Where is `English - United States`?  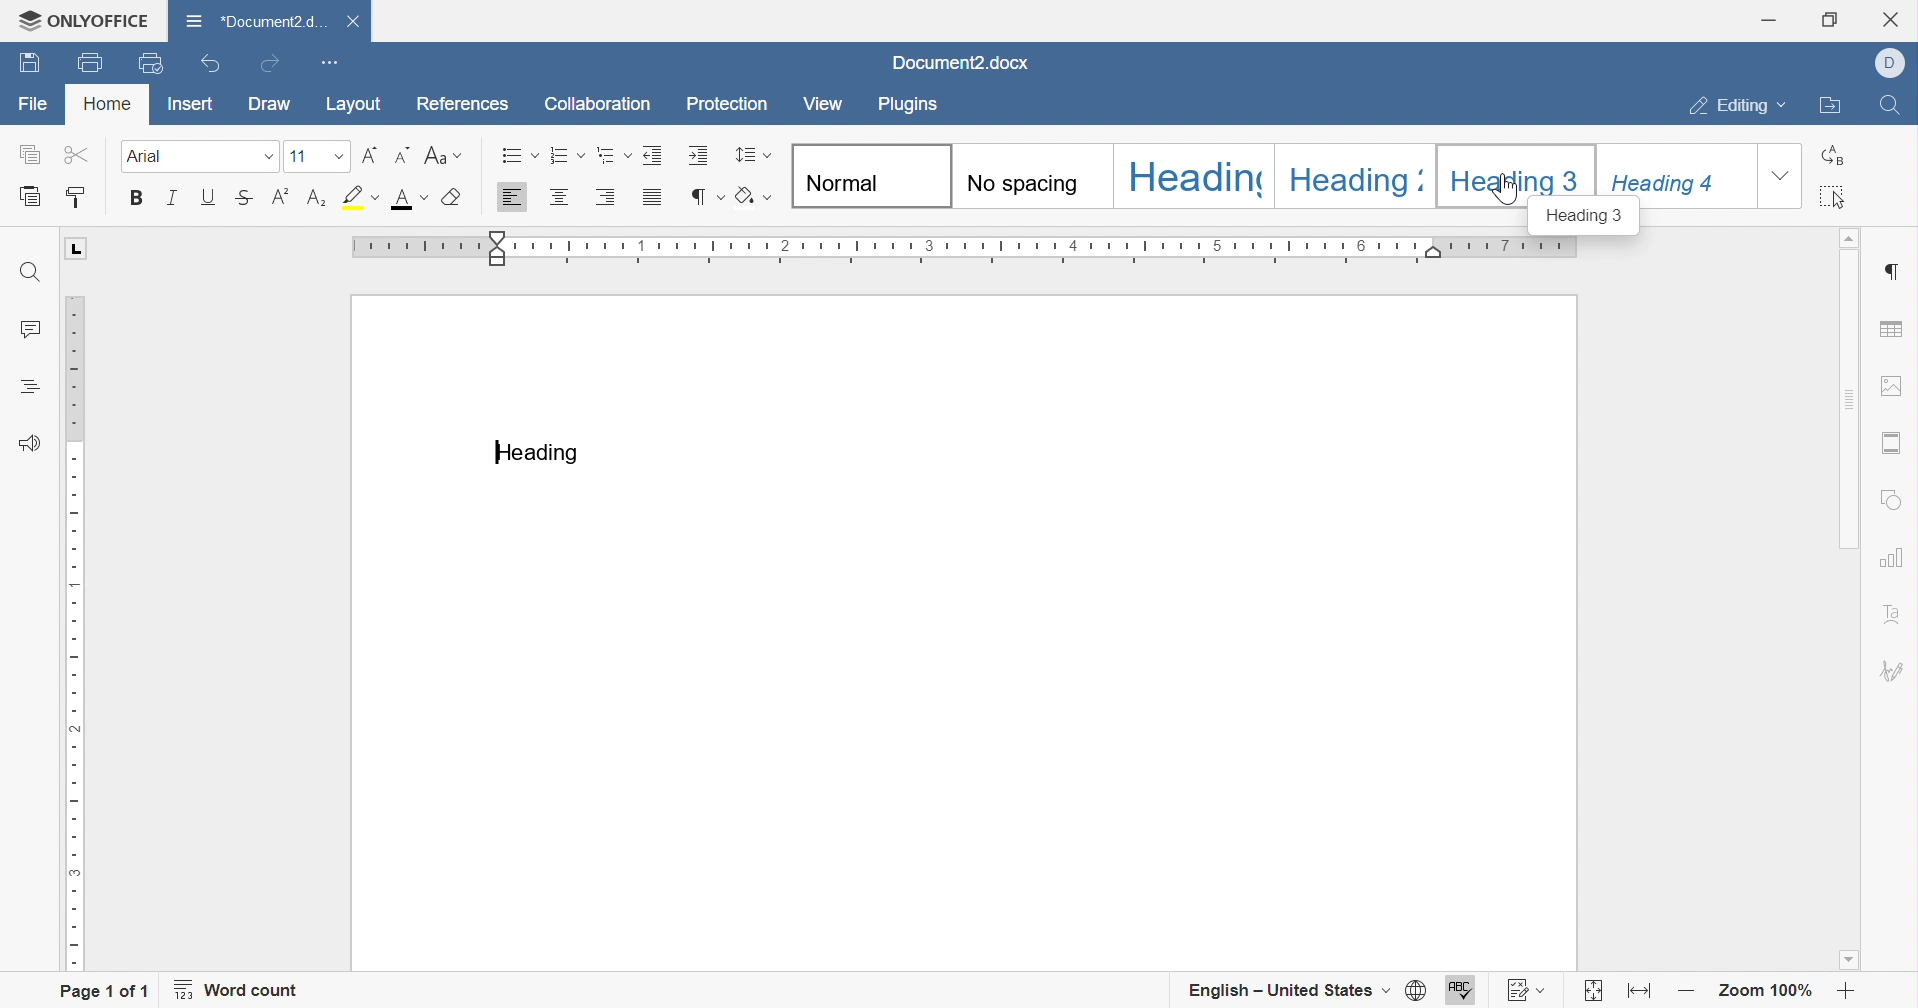
English - United States is located at coordinates (1289, 989).